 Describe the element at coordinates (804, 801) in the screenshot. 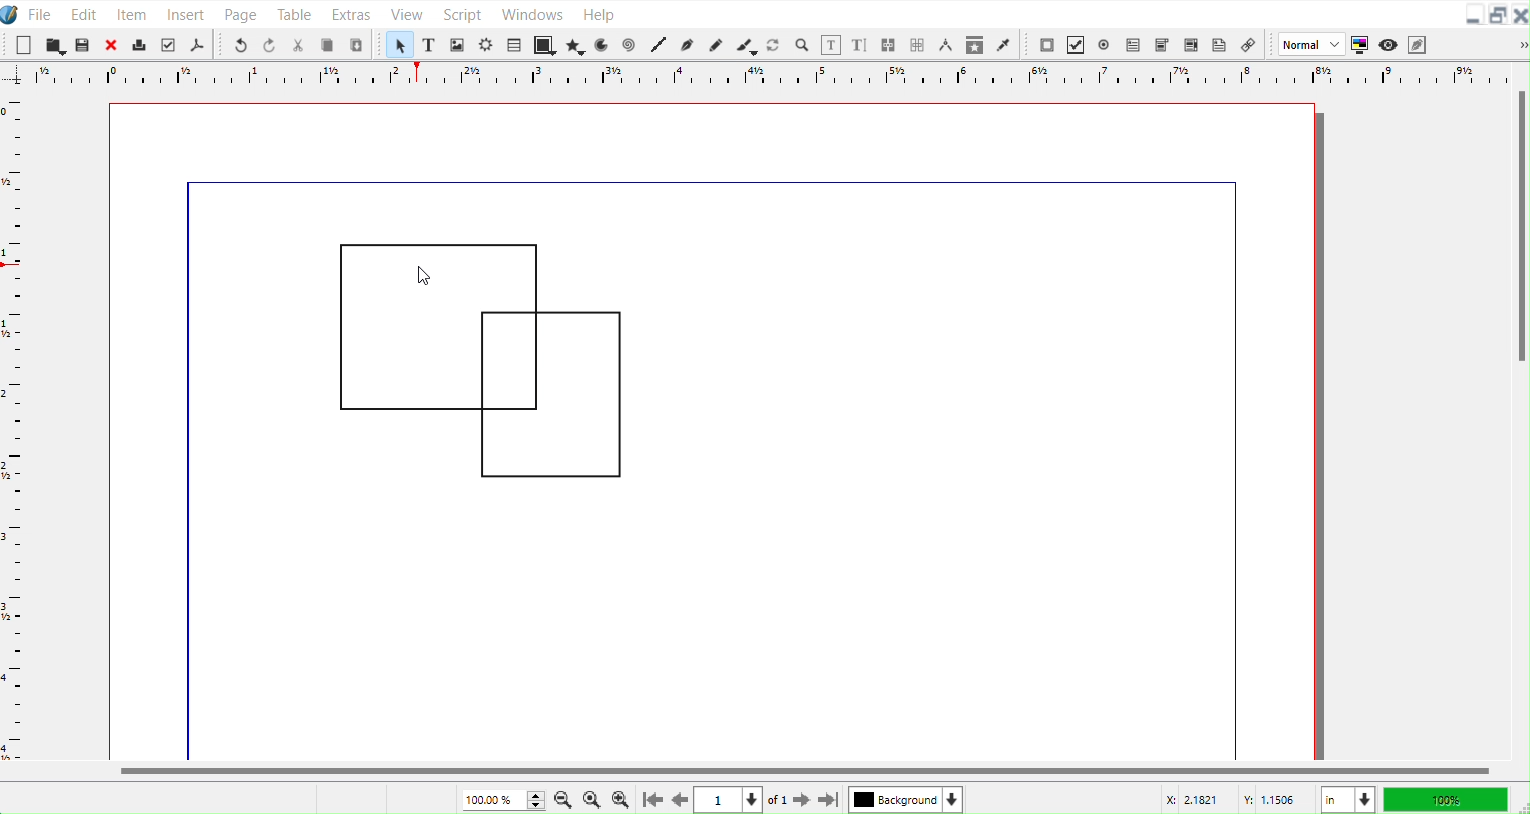

I see `Go to next page` at that location.